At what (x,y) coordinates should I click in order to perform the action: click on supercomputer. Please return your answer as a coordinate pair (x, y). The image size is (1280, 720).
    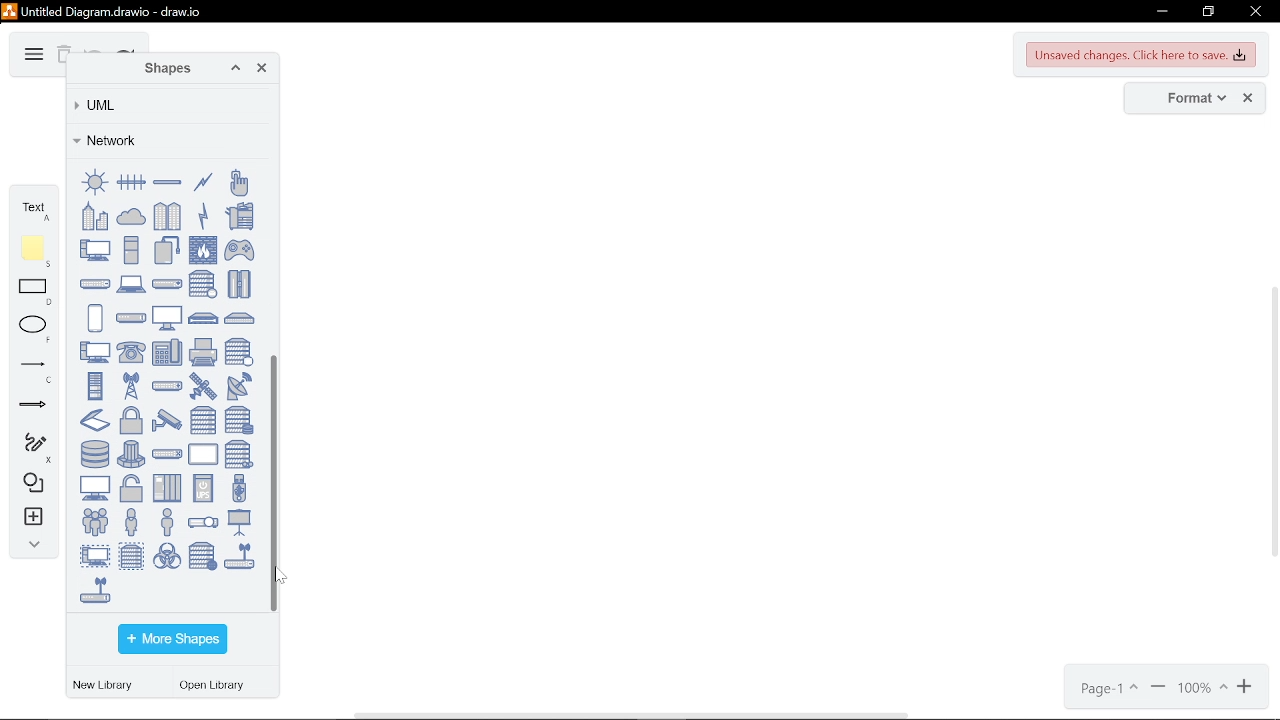
    Looking at the image, I should click on (131, 454).